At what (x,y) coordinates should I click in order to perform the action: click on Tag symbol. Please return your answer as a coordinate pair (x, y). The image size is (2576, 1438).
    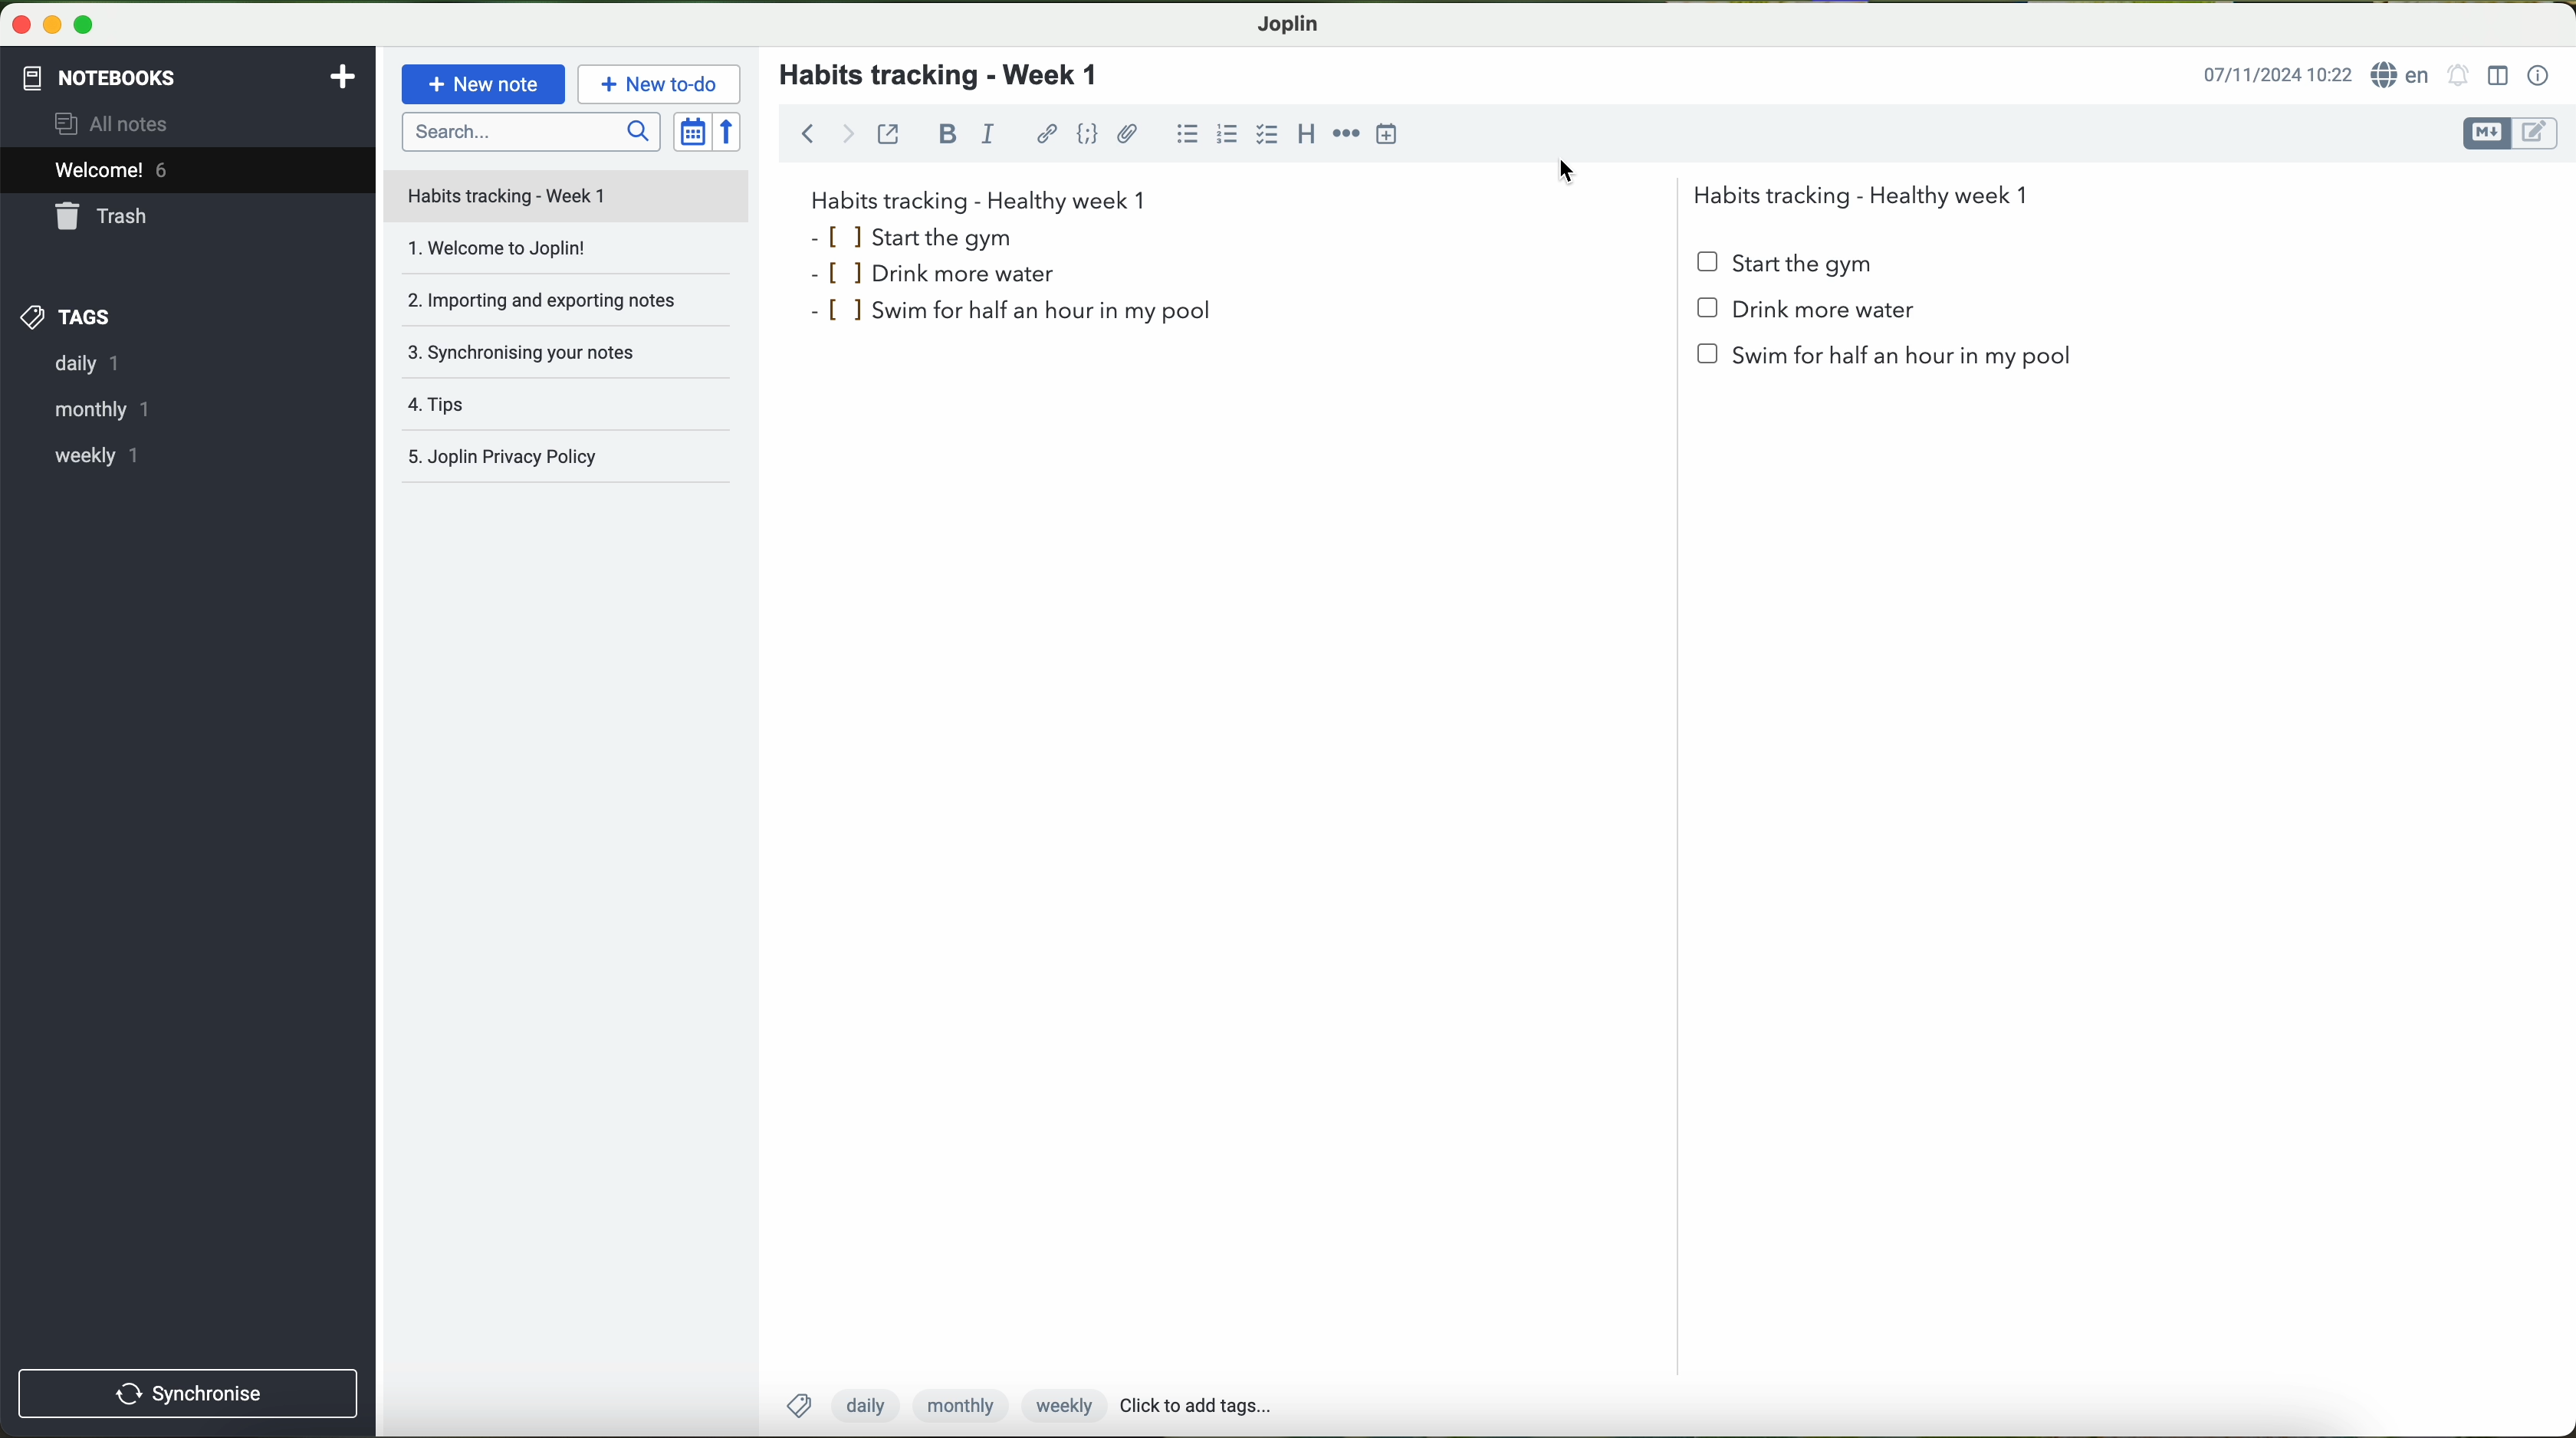
    Looking at the image, I should click on (801, 1404).